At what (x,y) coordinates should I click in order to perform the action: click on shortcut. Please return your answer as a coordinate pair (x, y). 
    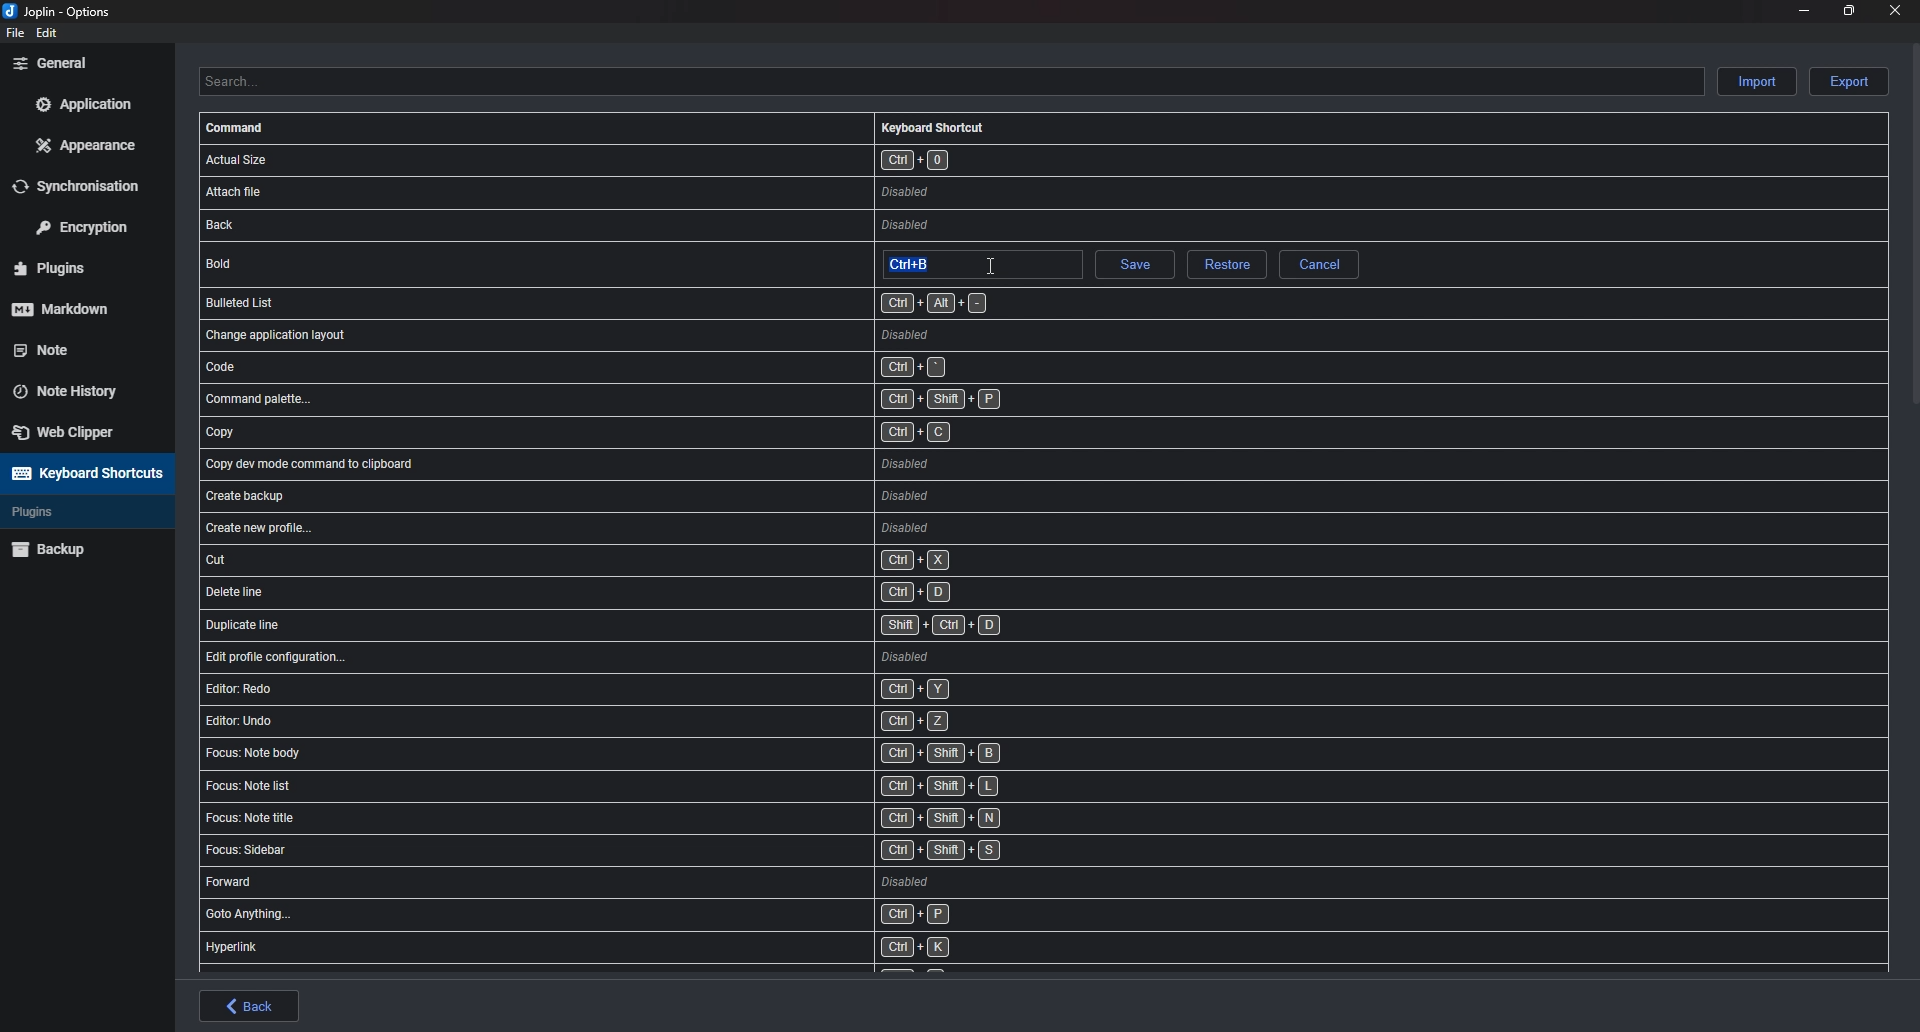
    Looking at the image, I should click on (680, 560).